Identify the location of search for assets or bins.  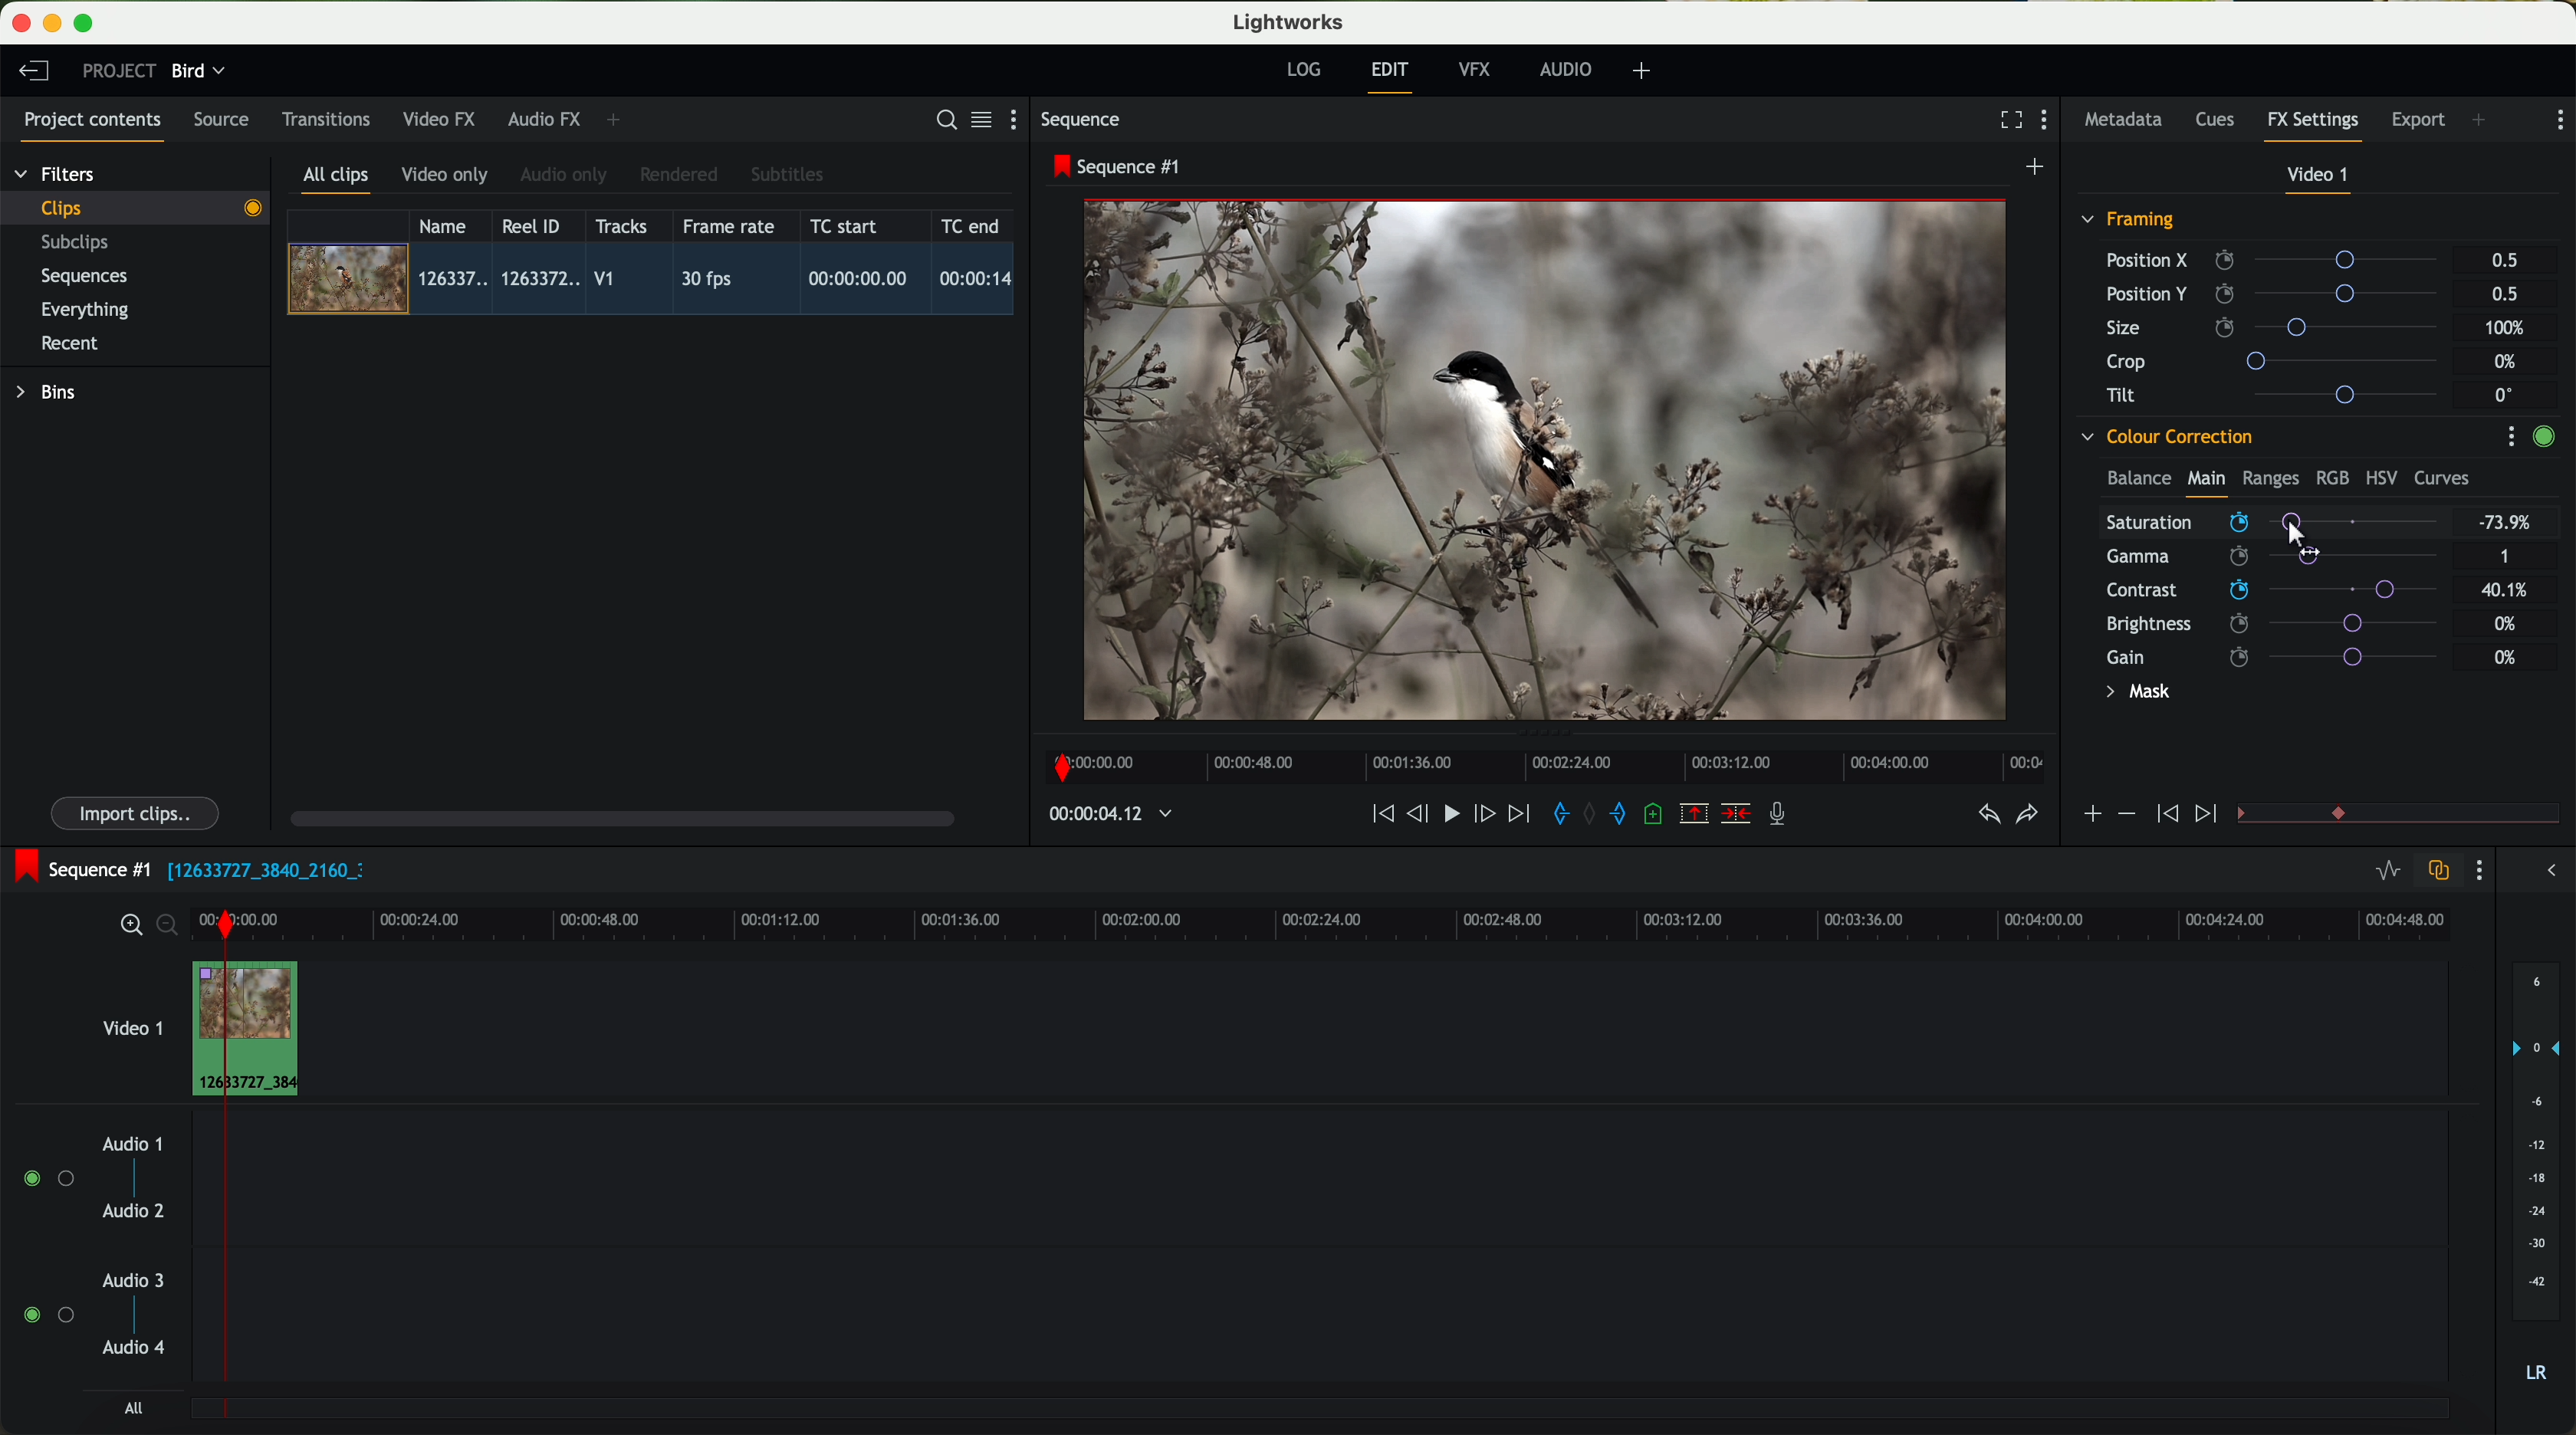
(940, 121).